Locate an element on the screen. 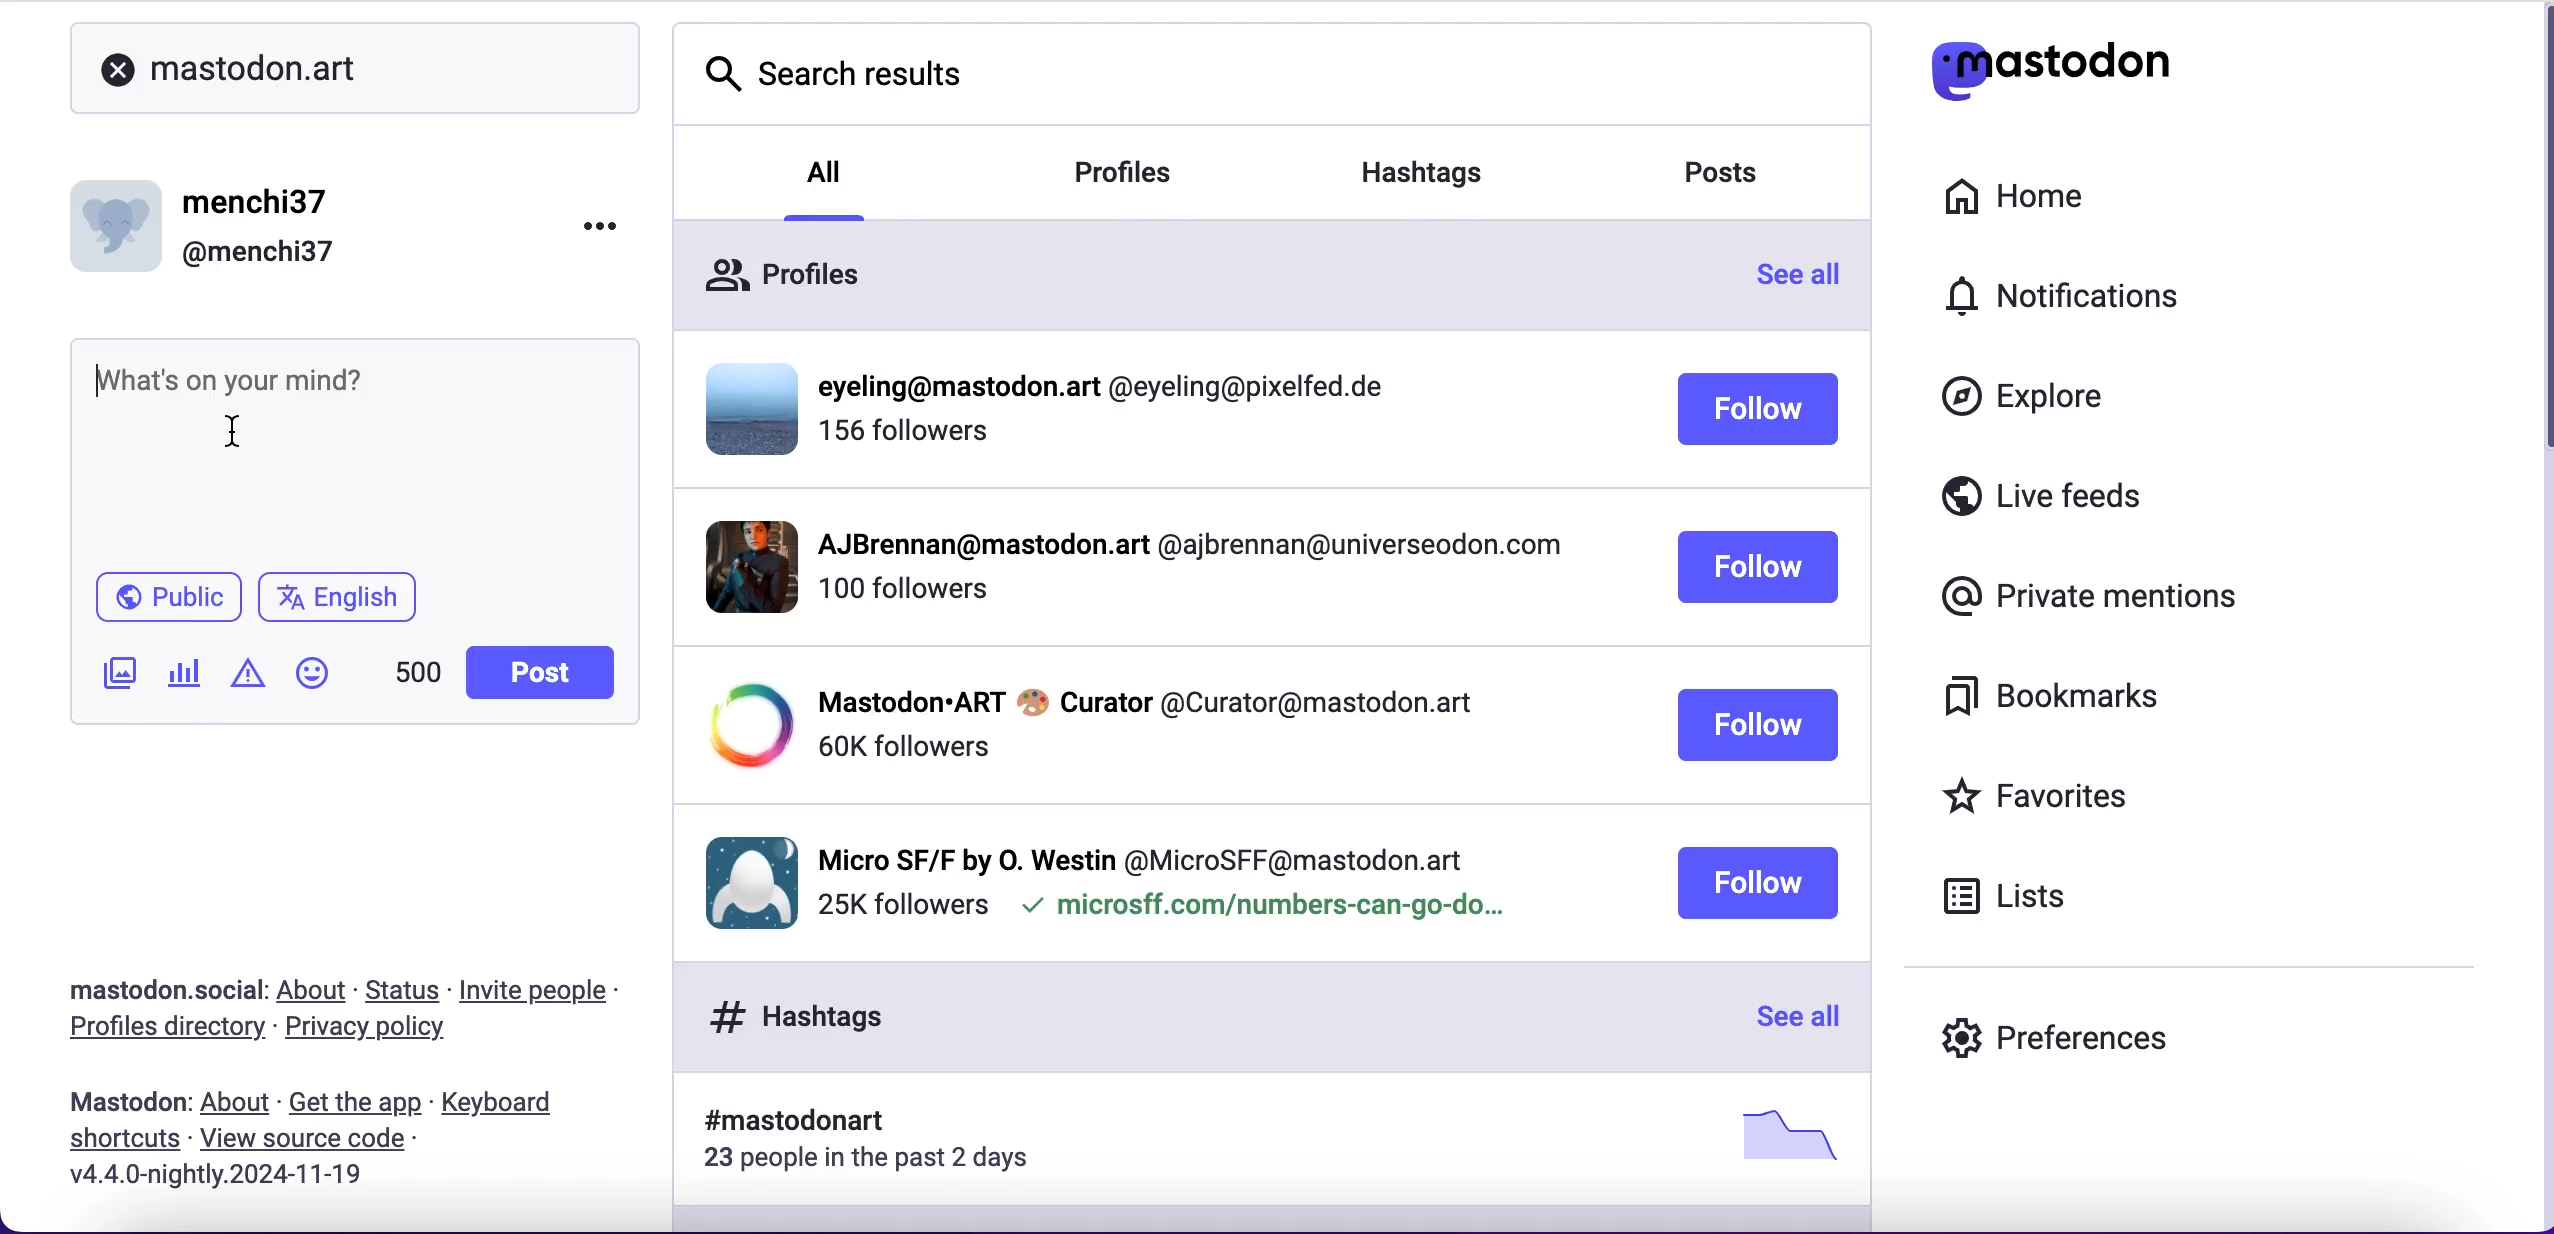 The width and height of the screenshot is (2554, 1234). add emoji is located at coordinates (313, 682).